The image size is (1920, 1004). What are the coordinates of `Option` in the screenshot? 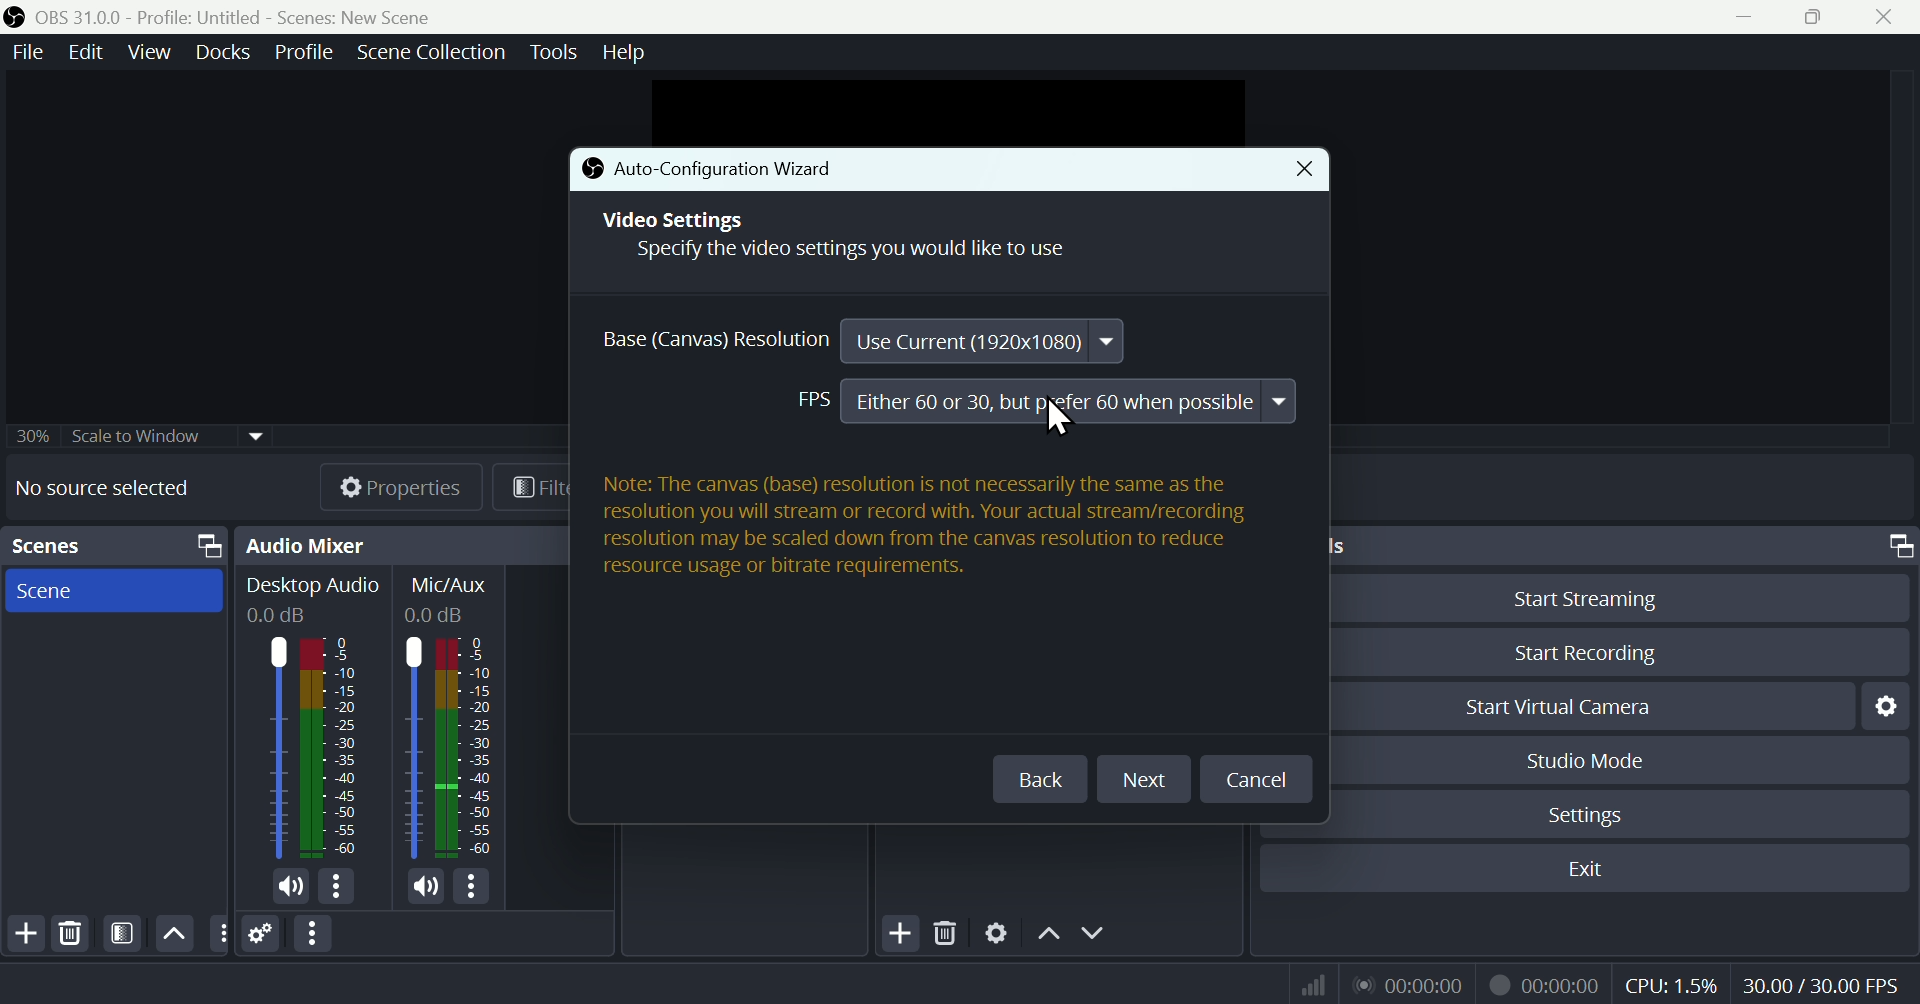 It's located at (315, 934).